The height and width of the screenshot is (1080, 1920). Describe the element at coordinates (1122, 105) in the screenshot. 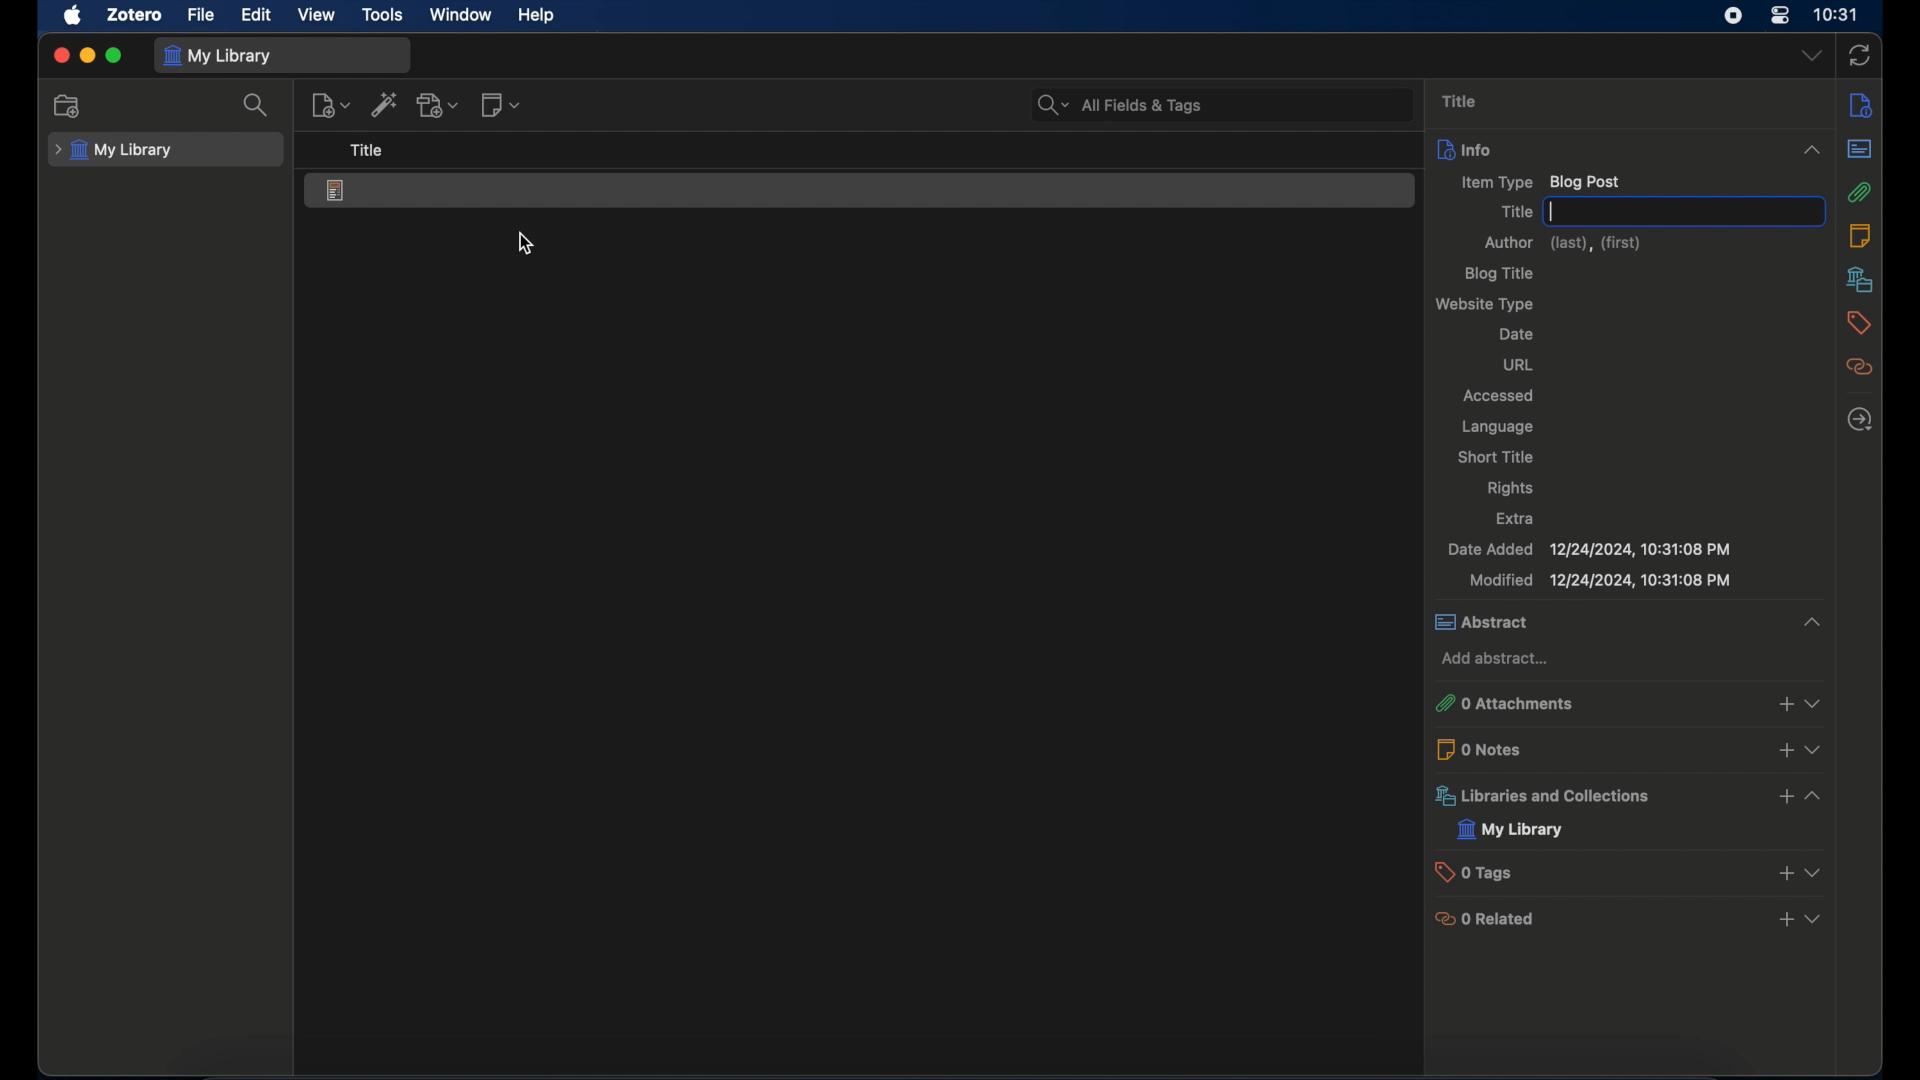

I see `all fields & tags` at that location.